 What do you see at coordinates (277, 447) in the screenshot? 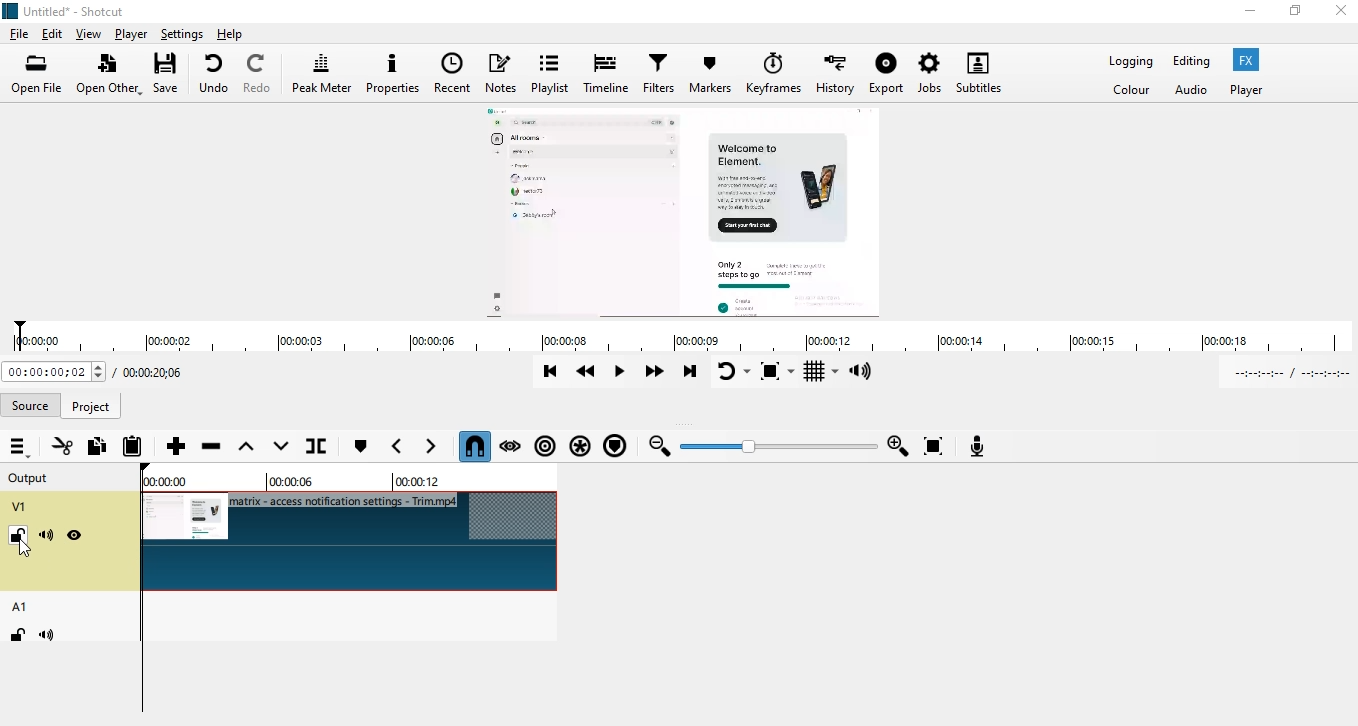
I see `overwrite` at bounding box center [277, 447].